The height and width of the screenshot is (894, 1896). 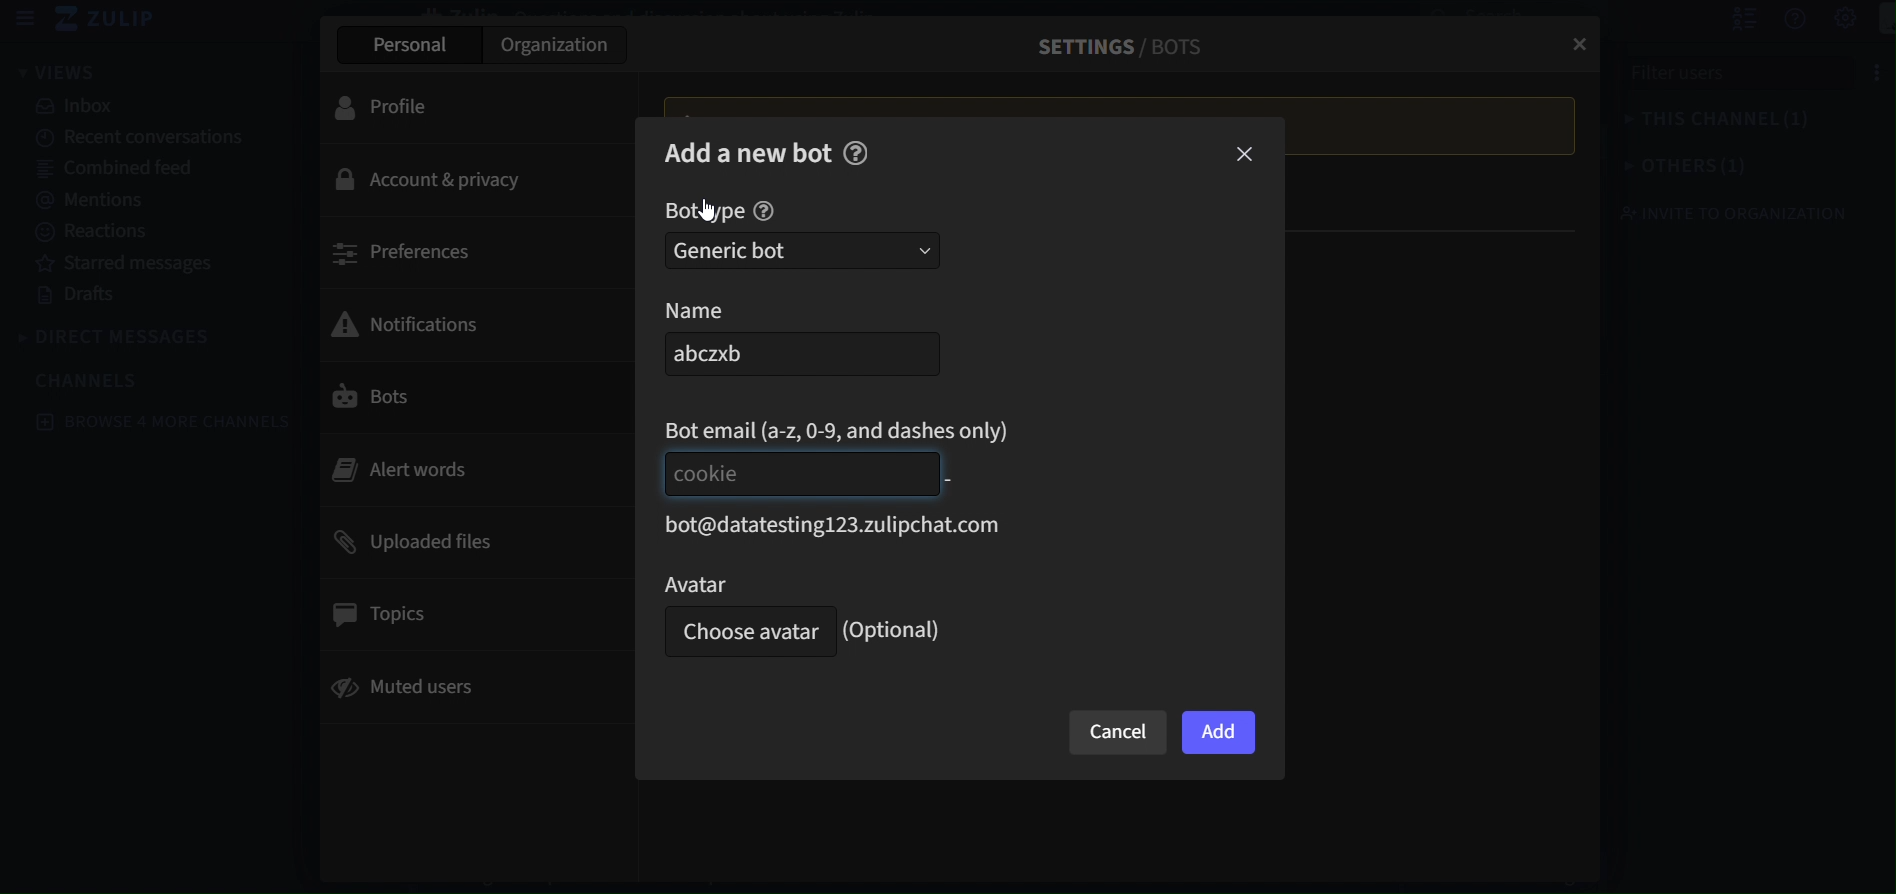 I want to click on starred messages, so click(x=147, y=261).